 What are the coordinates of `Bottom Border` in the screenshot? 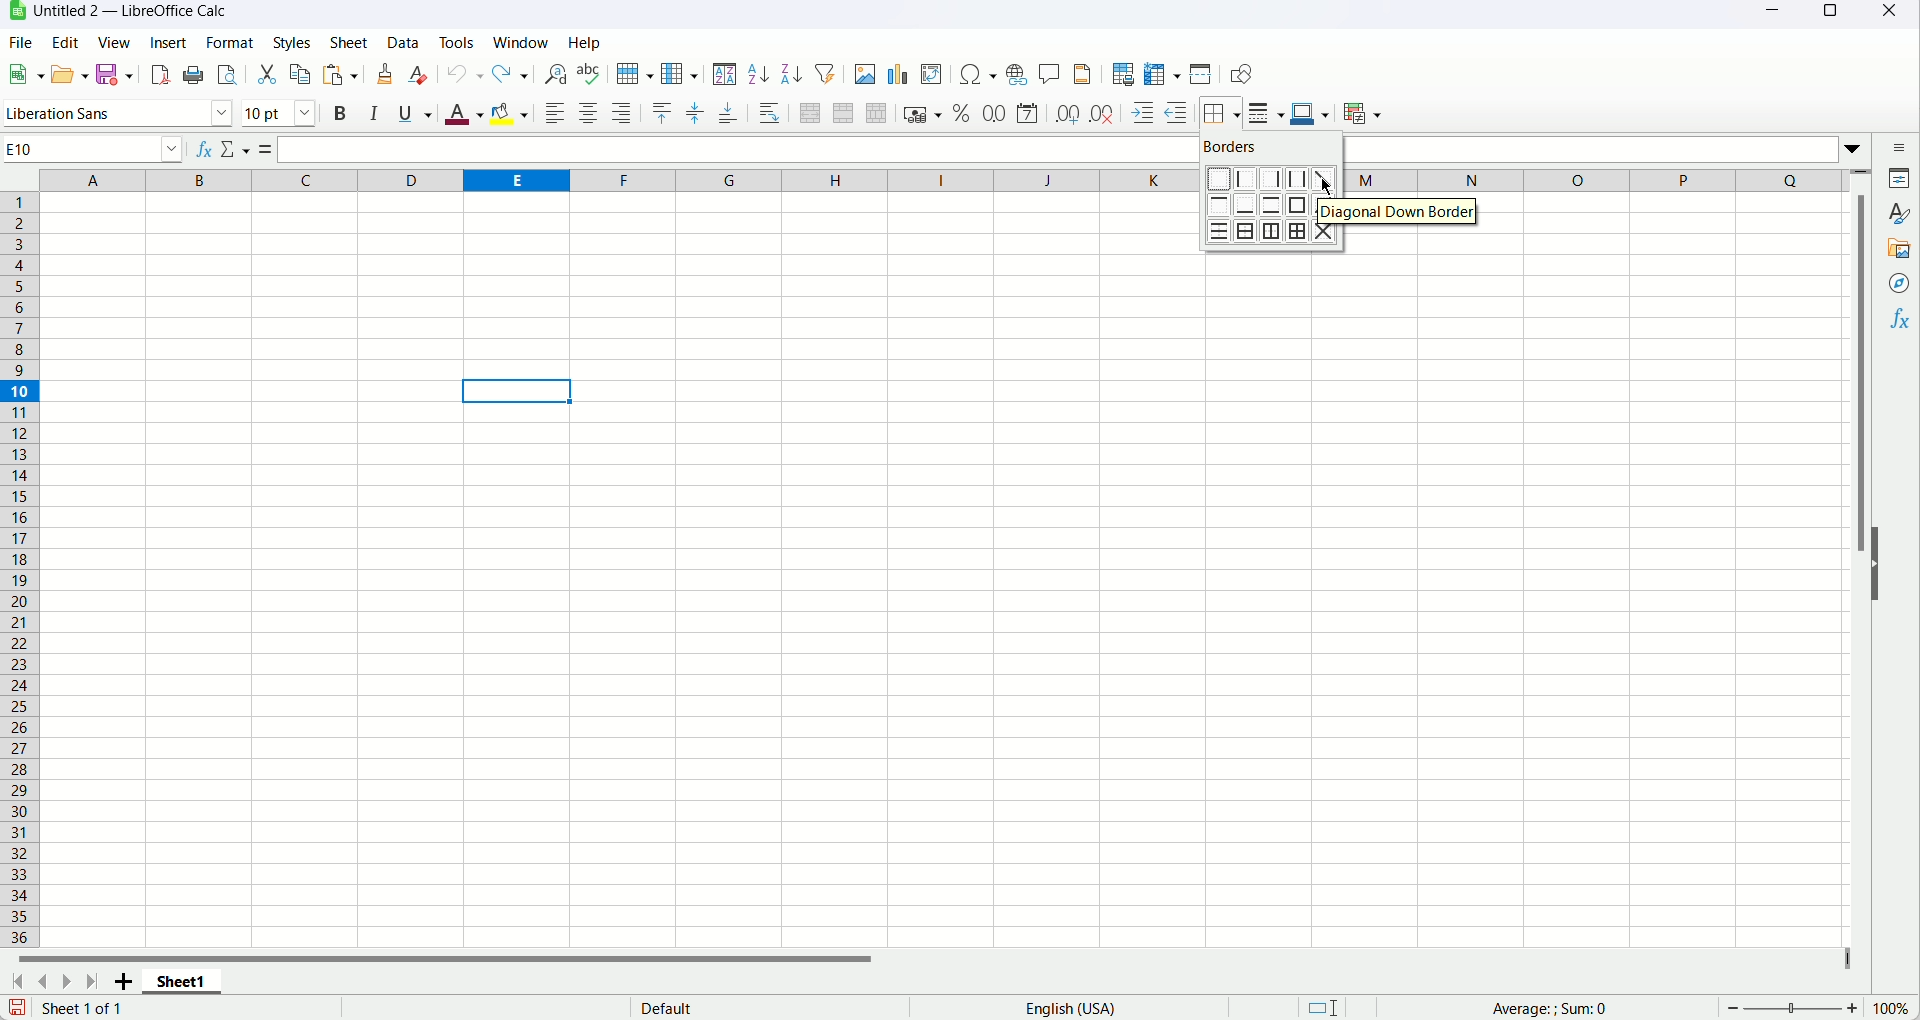 It's located at (1246, 205).